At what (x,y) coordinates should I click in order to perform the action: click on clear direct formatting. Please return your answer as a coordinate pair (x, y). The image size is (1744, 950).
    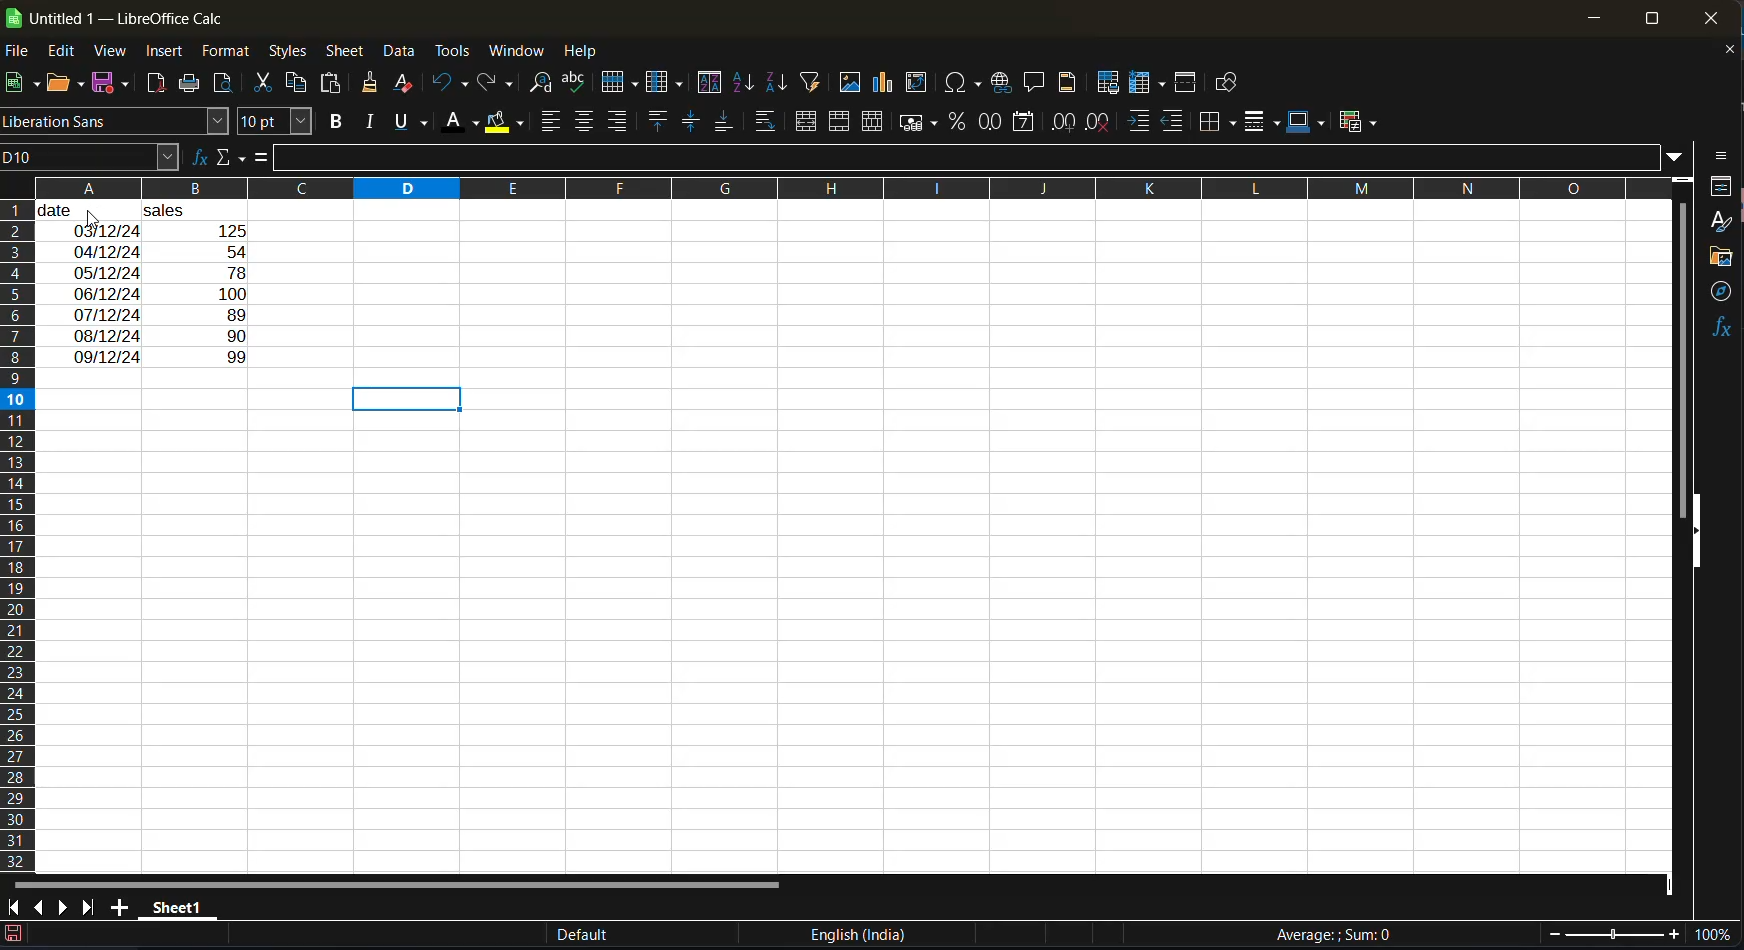
    Looking at the image, I should click on (408, 83).